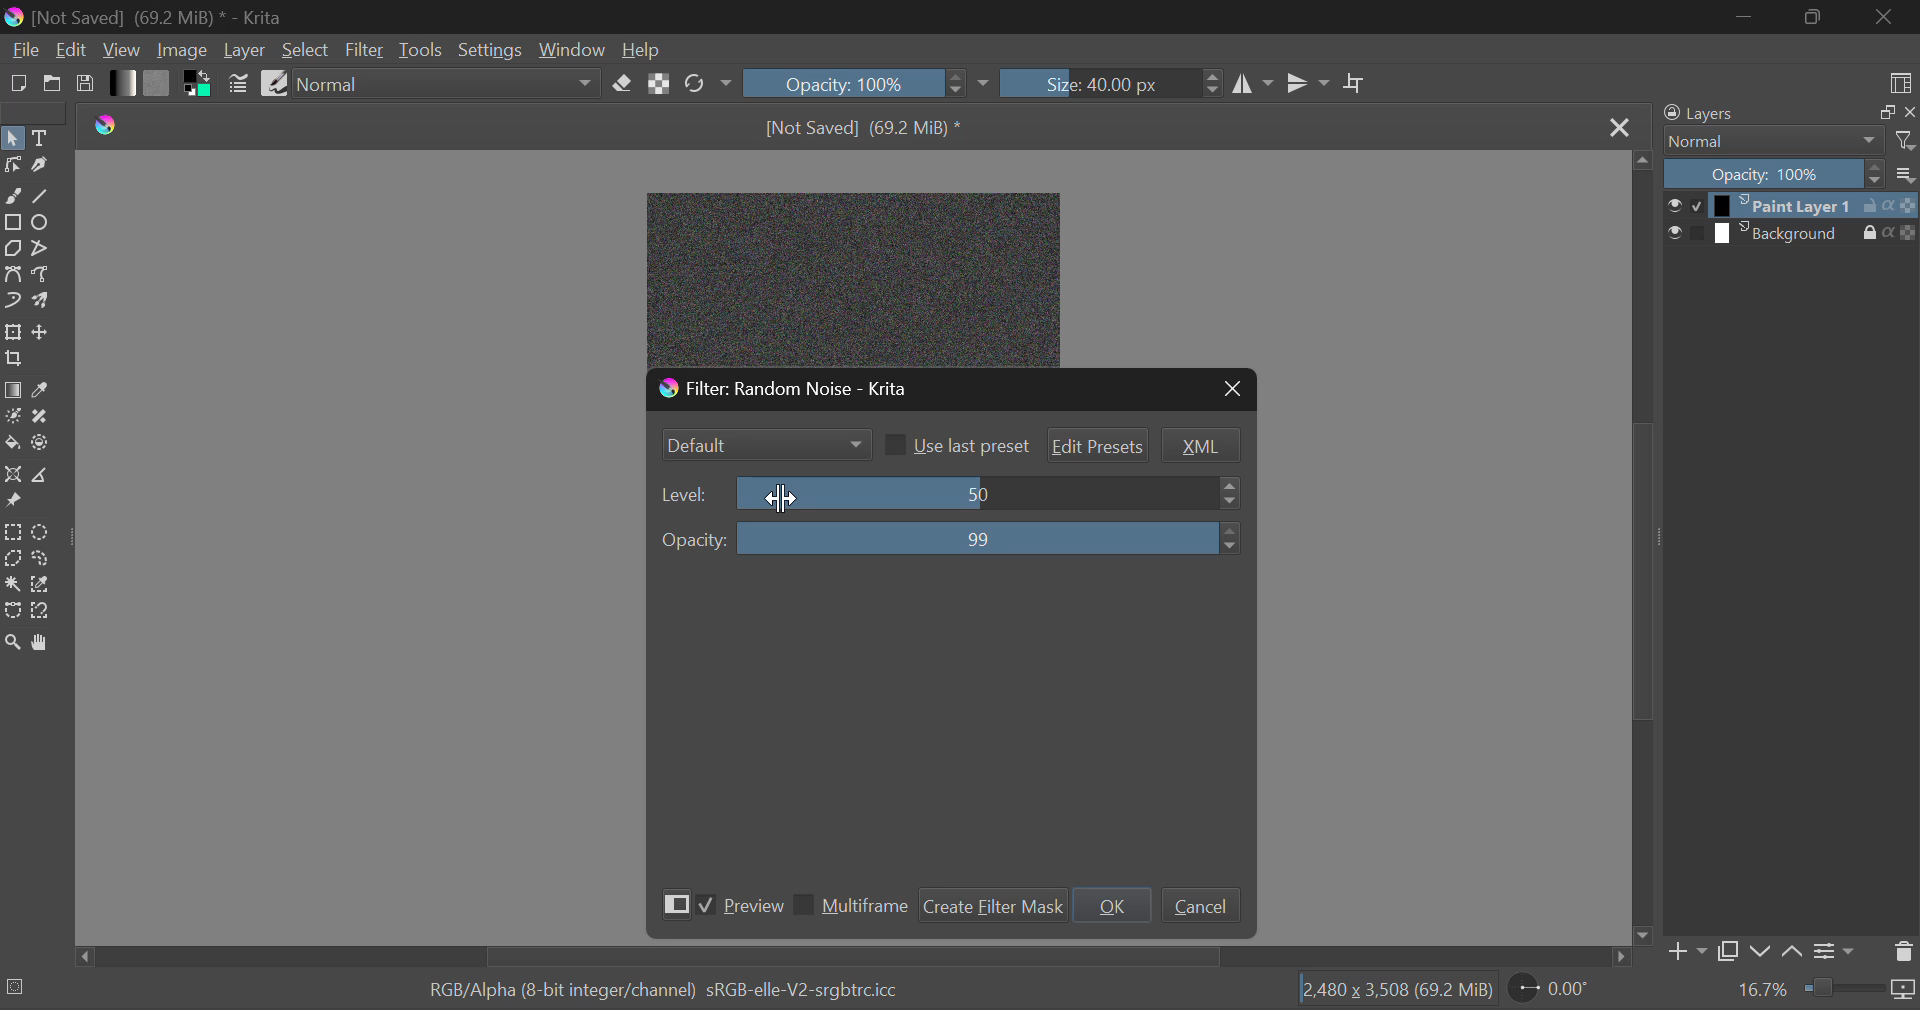  Describe the element at coordinates (422, 48) in the screenshot. I see `Tools` at that location.